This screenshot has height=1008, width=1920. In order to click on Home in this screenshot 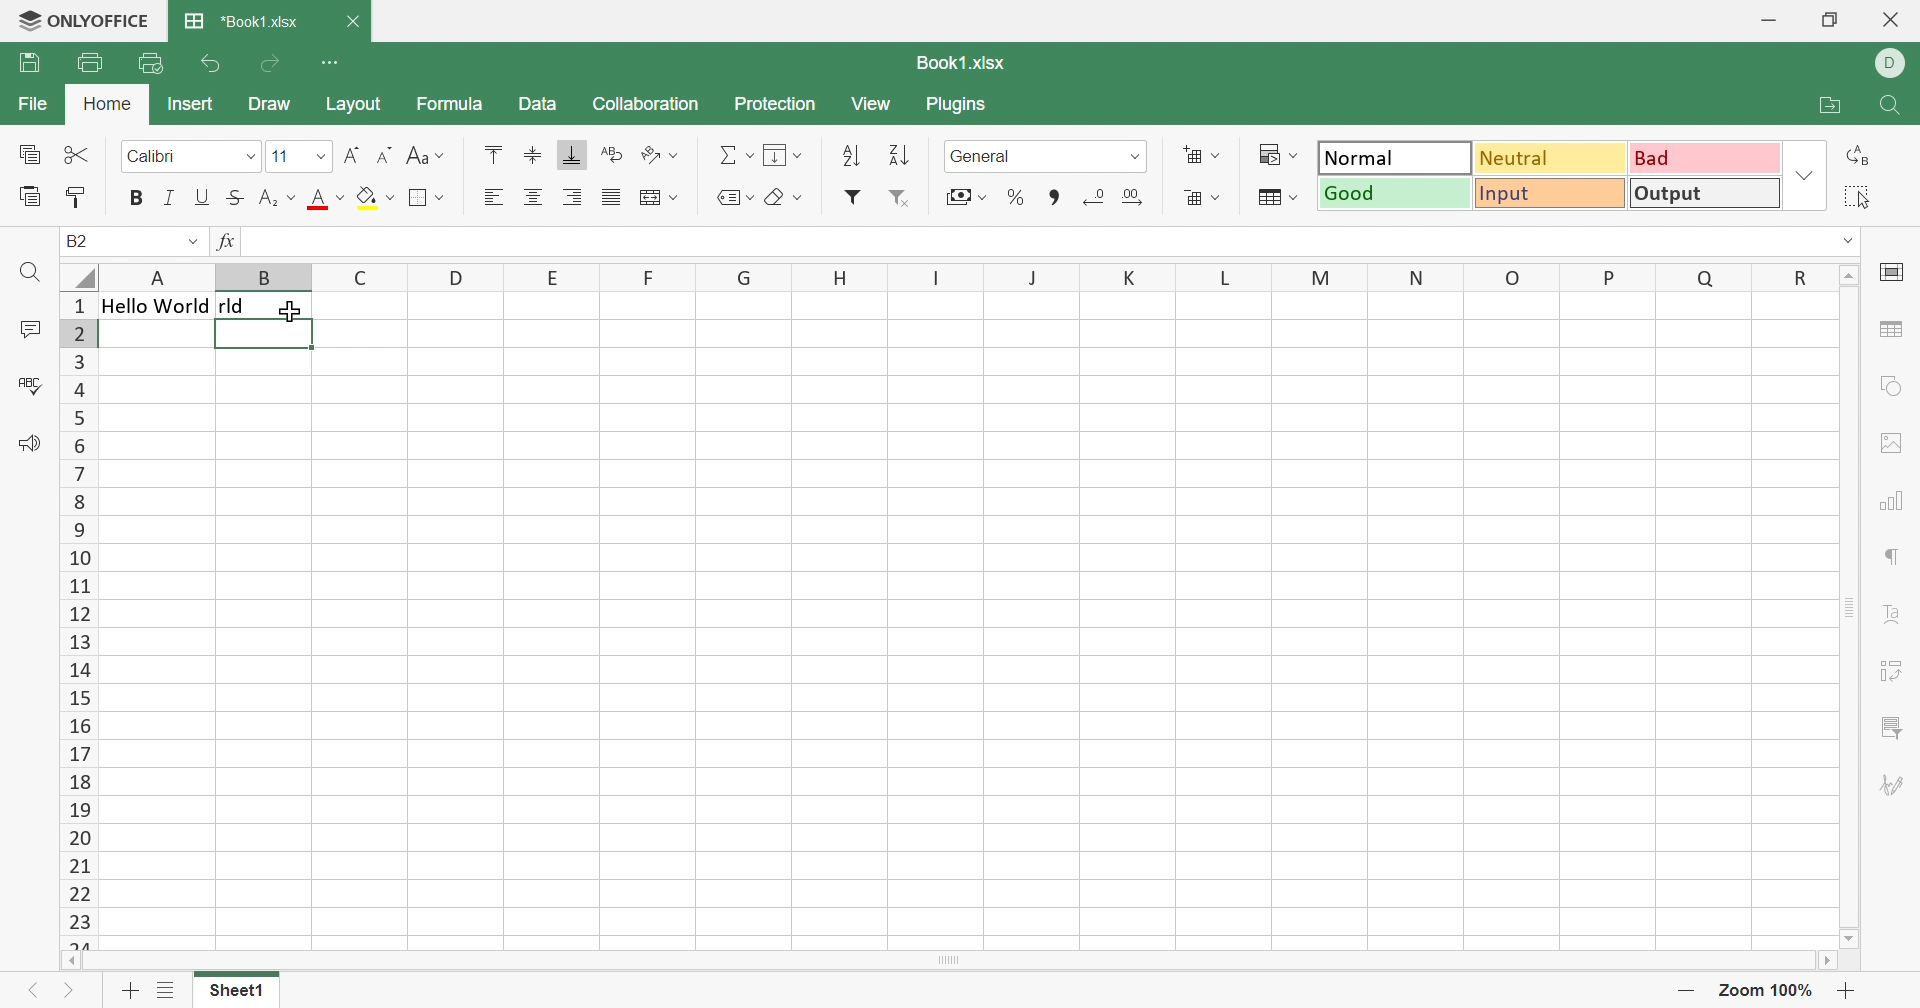, I will do `click(111, 104)`.